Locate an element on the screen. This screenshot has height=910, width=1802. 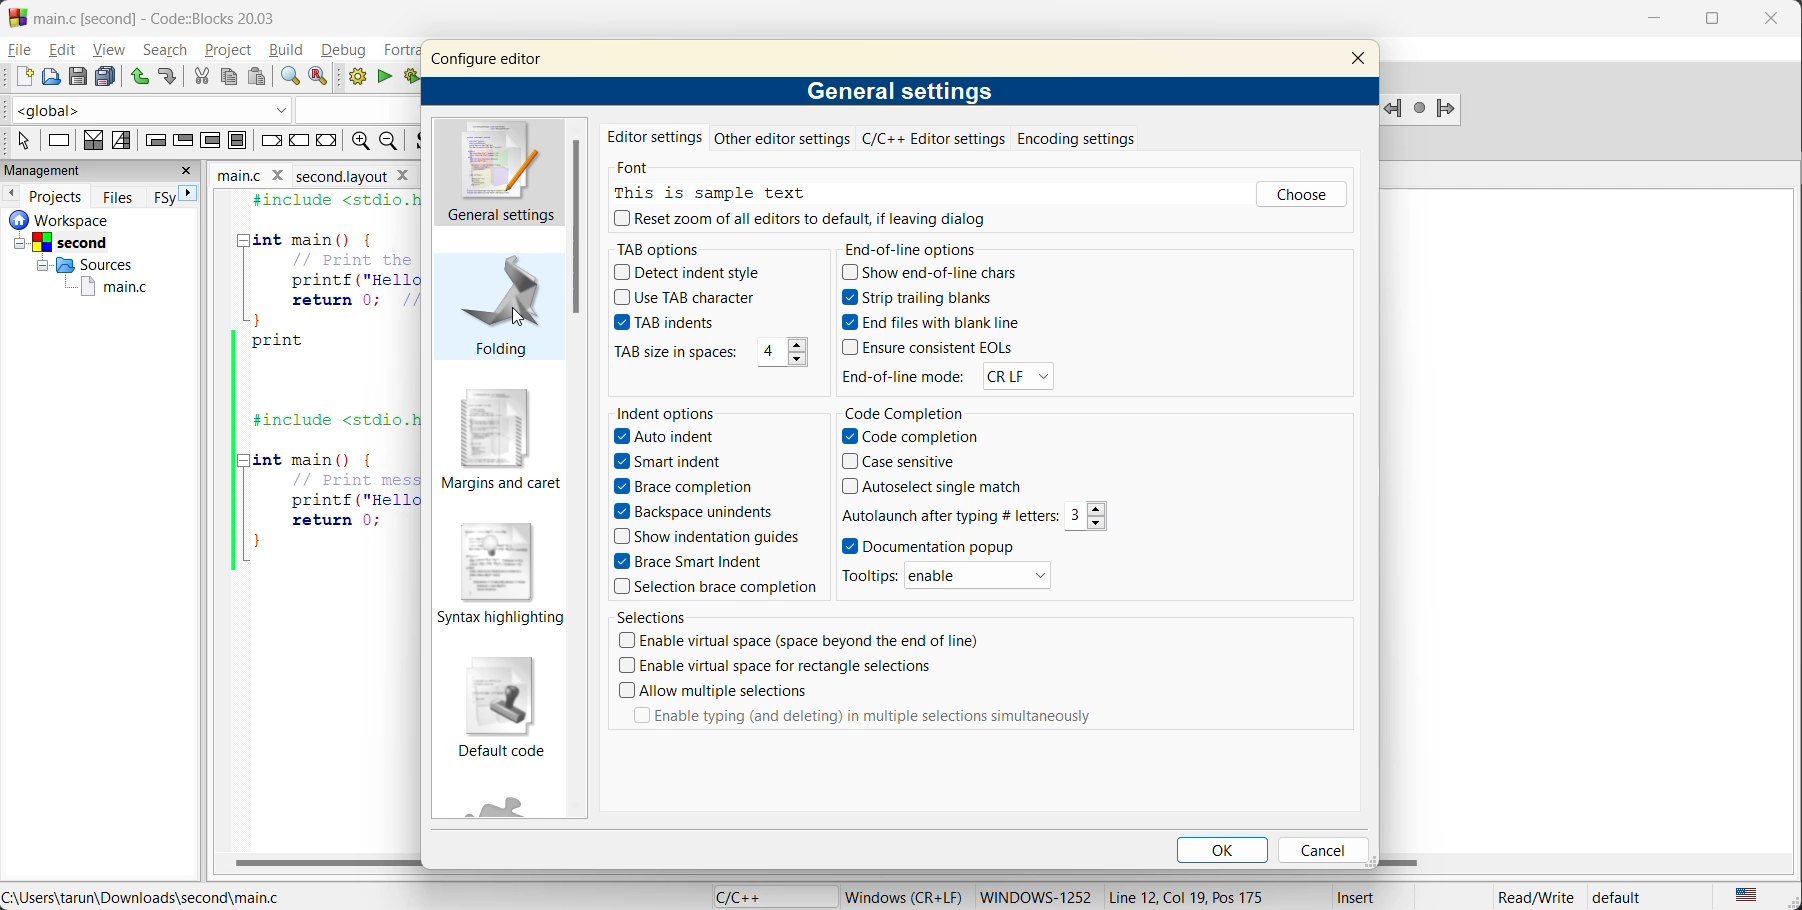
ok is located at coordinates (1227, 852).